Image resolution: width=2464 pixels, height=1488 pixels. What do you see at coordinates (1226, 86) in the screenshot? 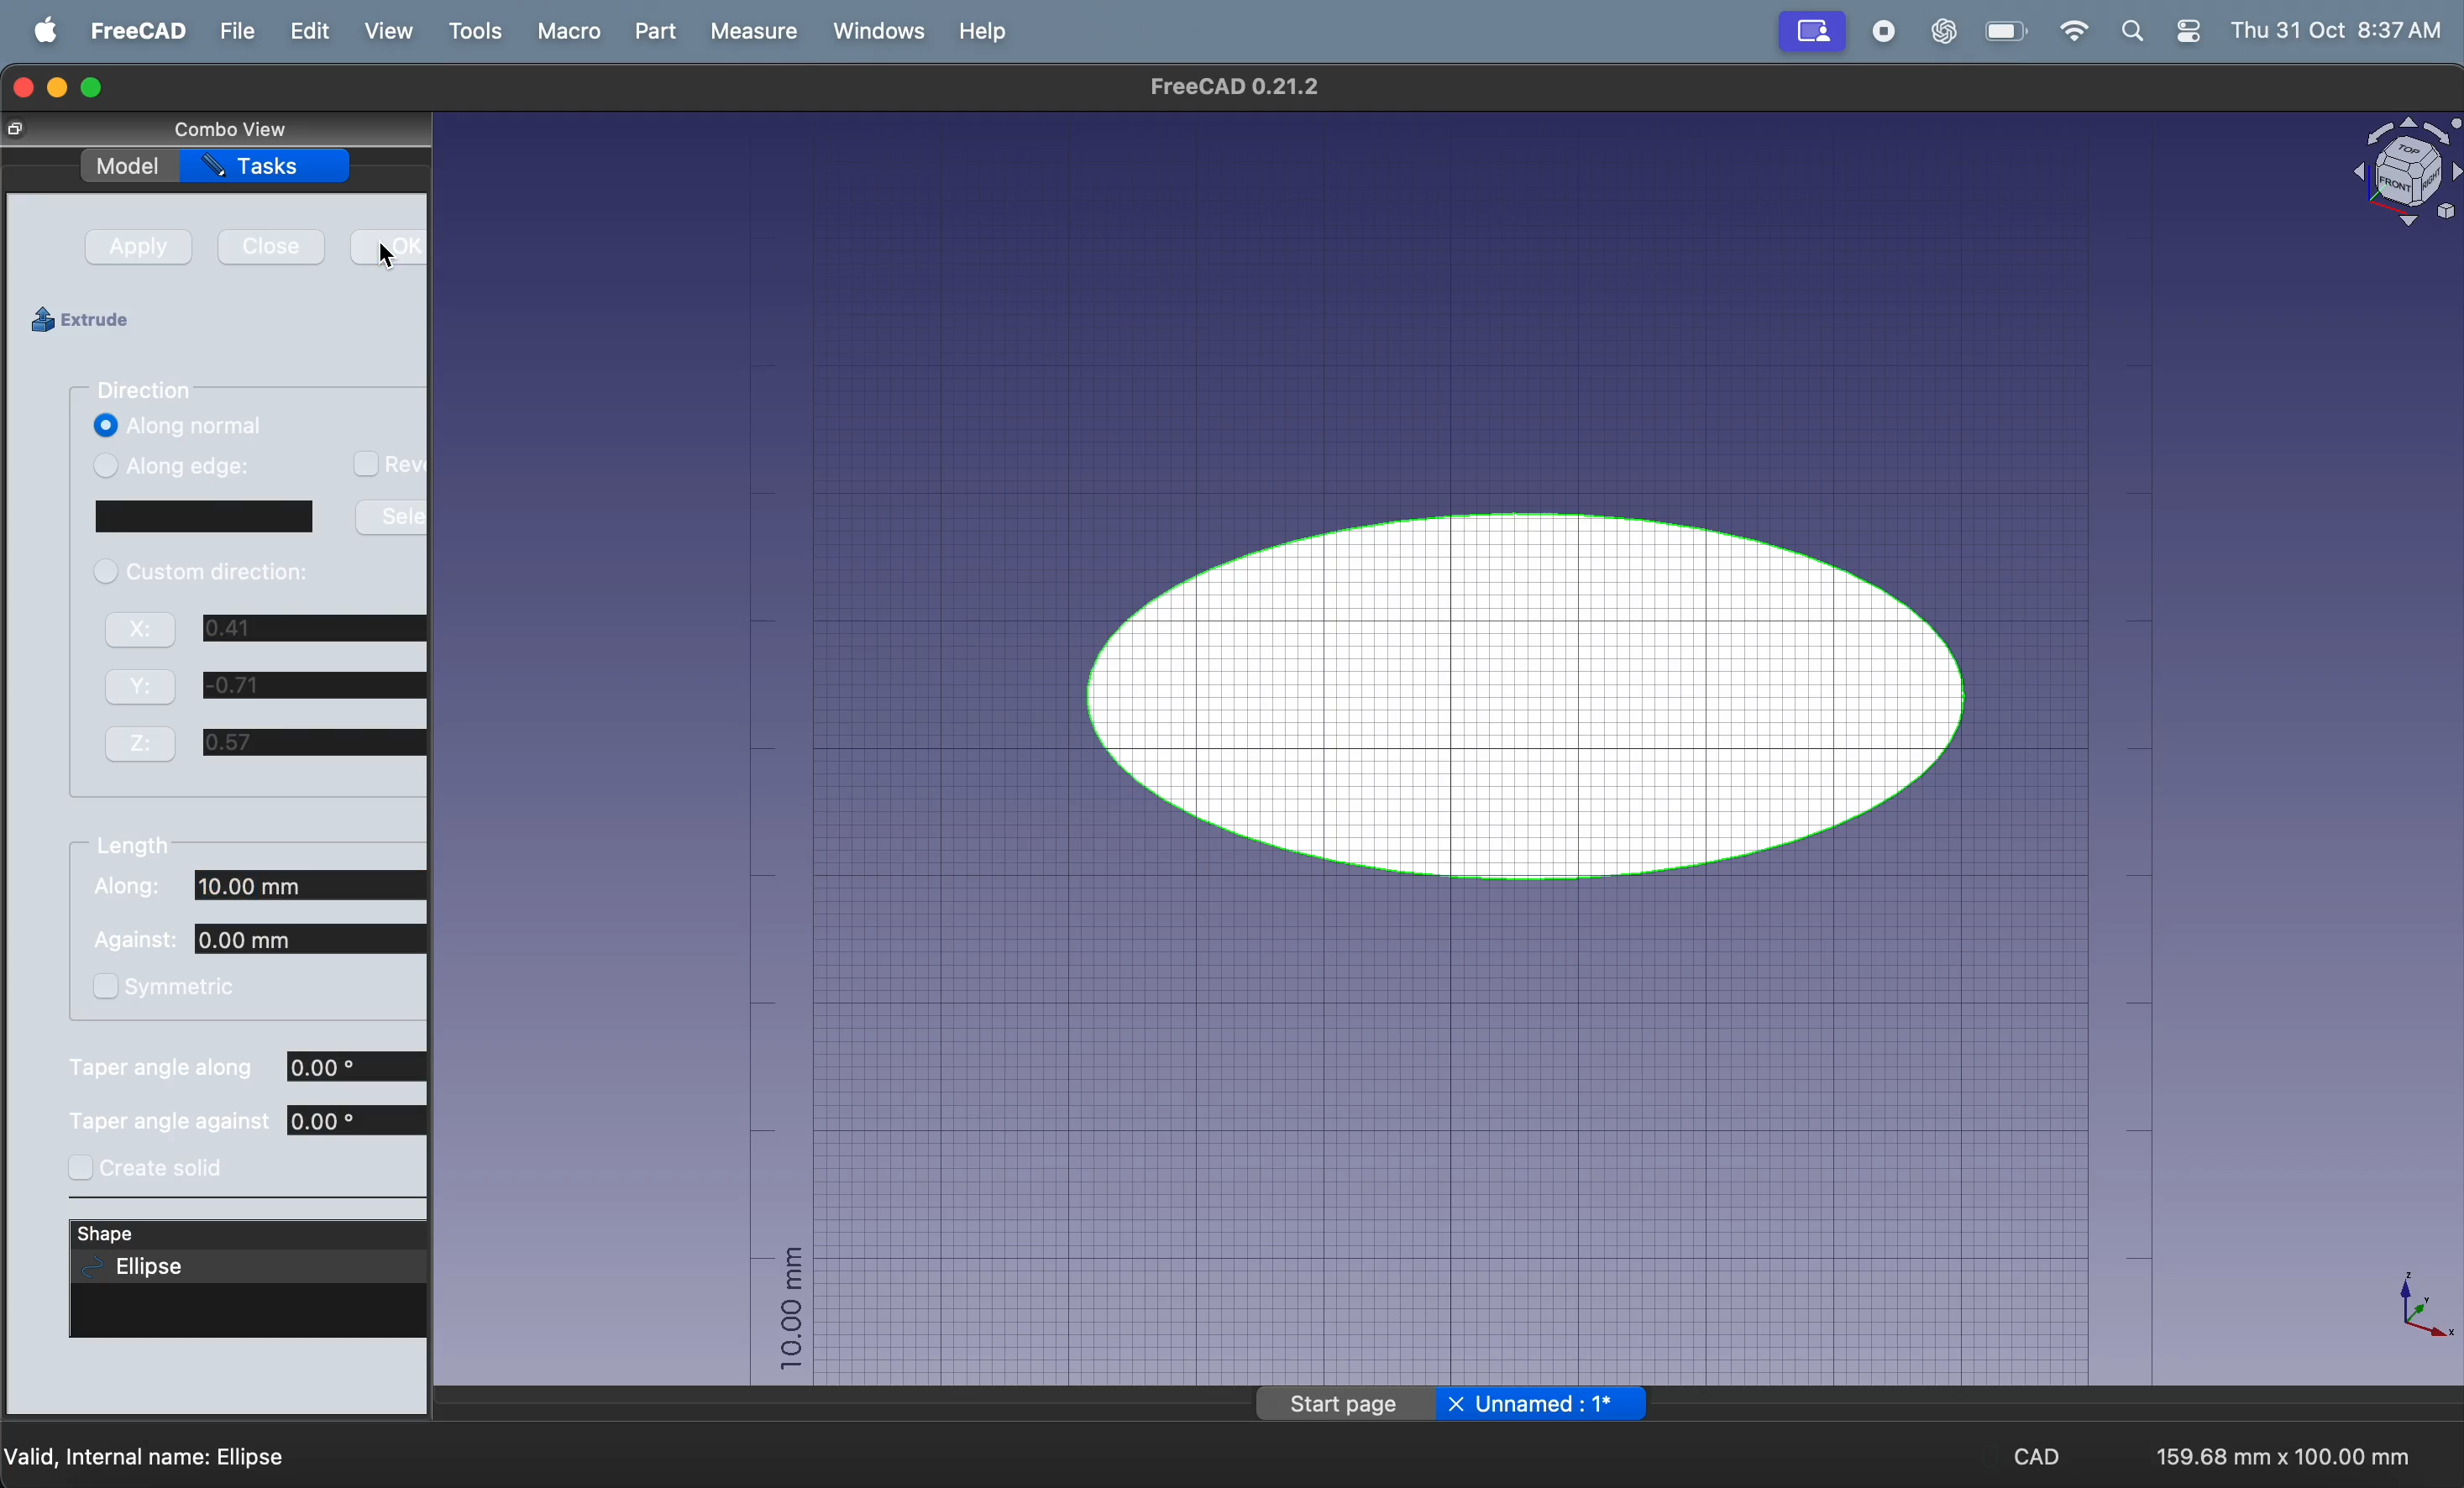
I see `FreeCad.0.721` at bounding box center [1226, 86].